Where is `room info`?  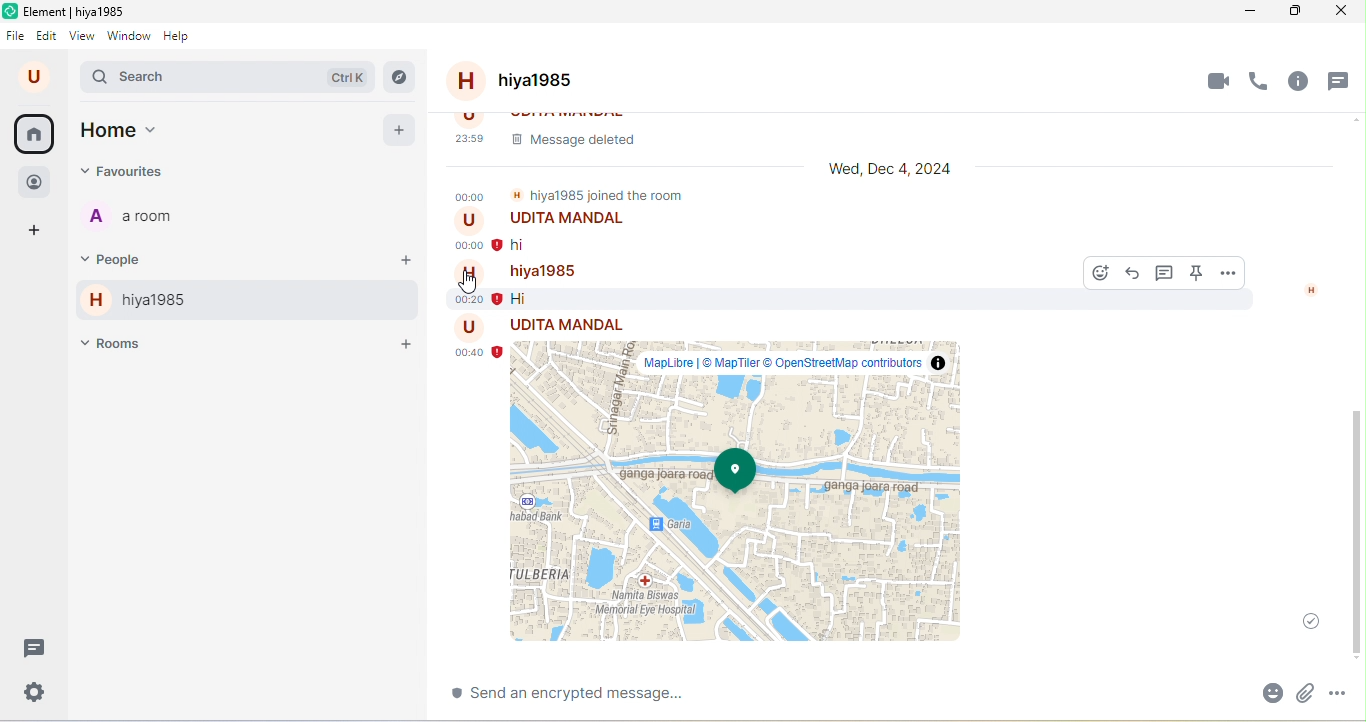 room info is located at coordinates (1300, 81).